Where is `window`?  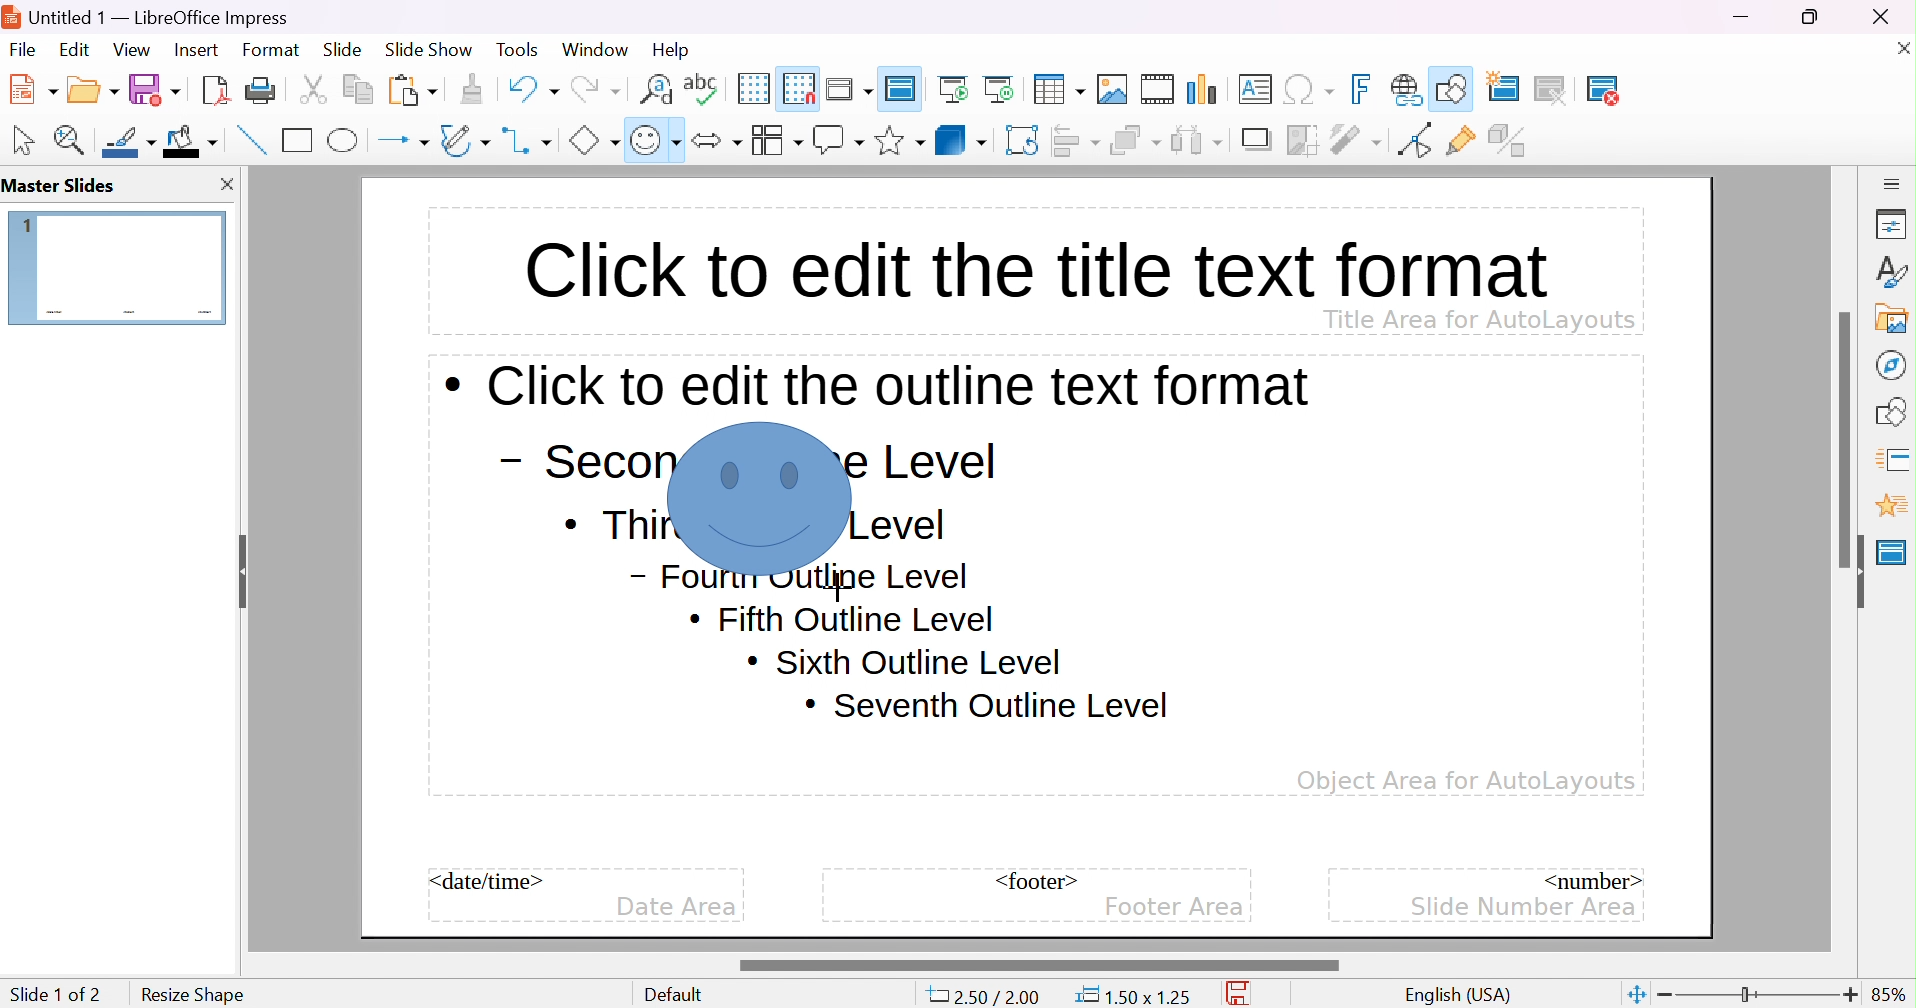
window is located at coordinates (594, 49).